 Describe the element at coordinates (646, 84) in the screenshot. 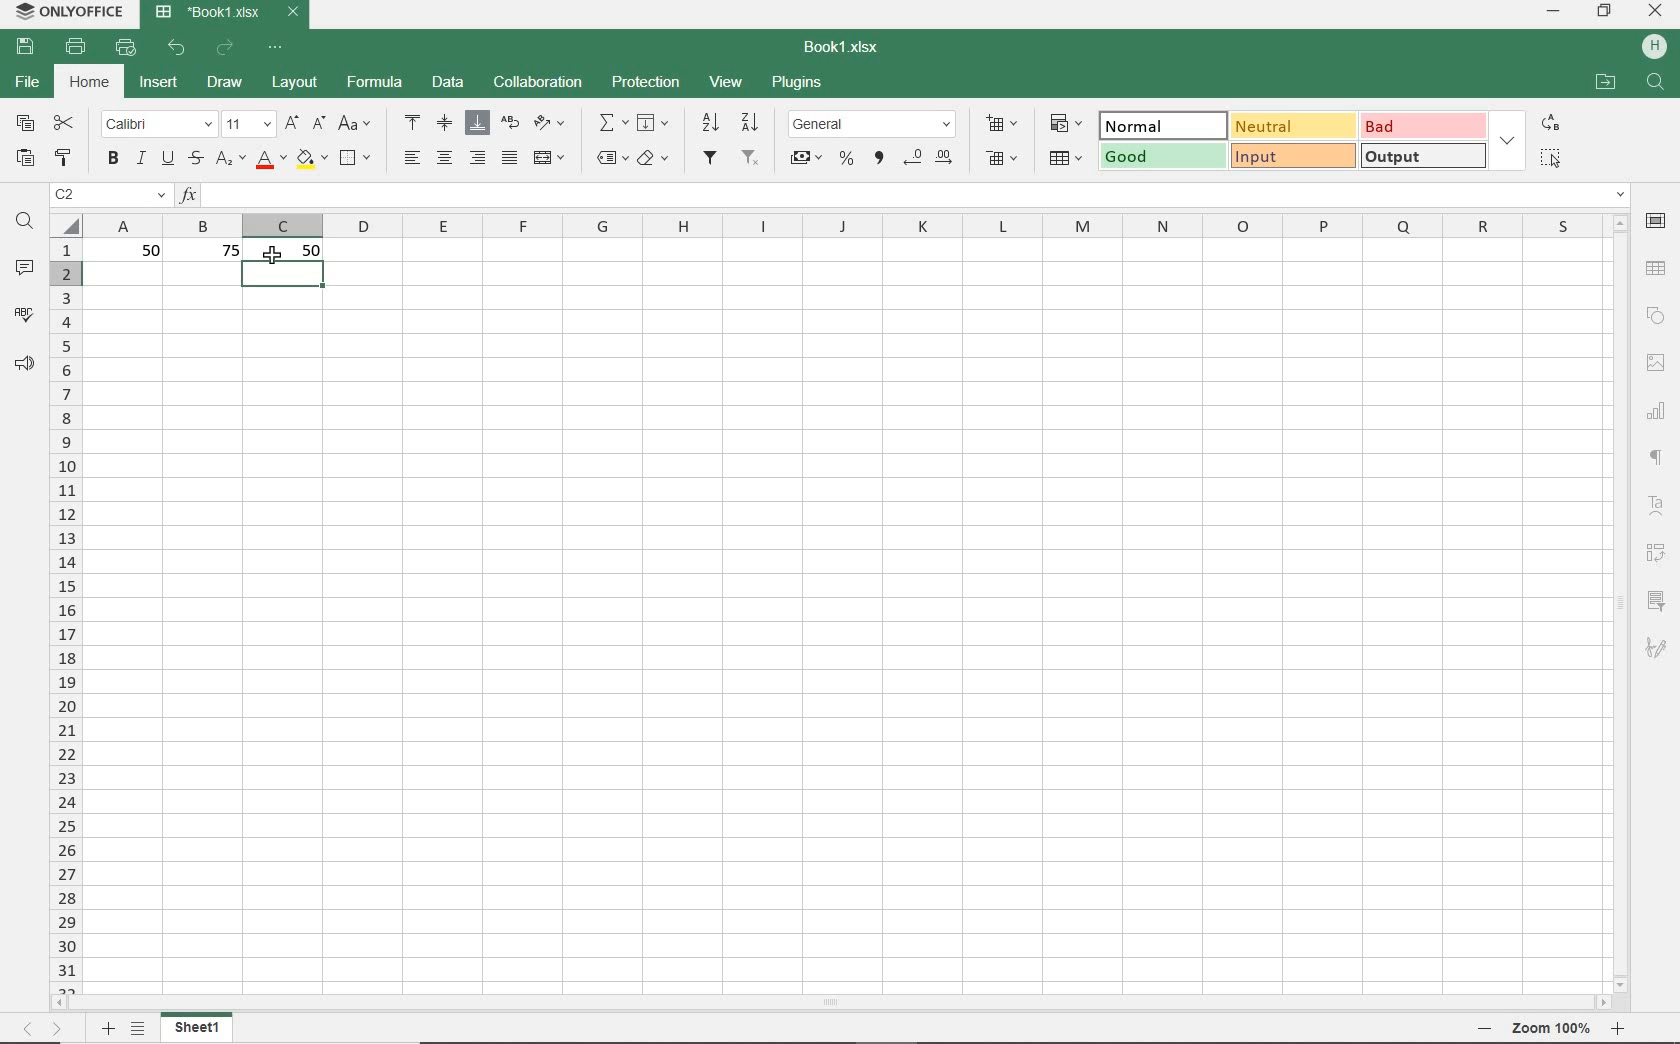

I see `protection` at that location.